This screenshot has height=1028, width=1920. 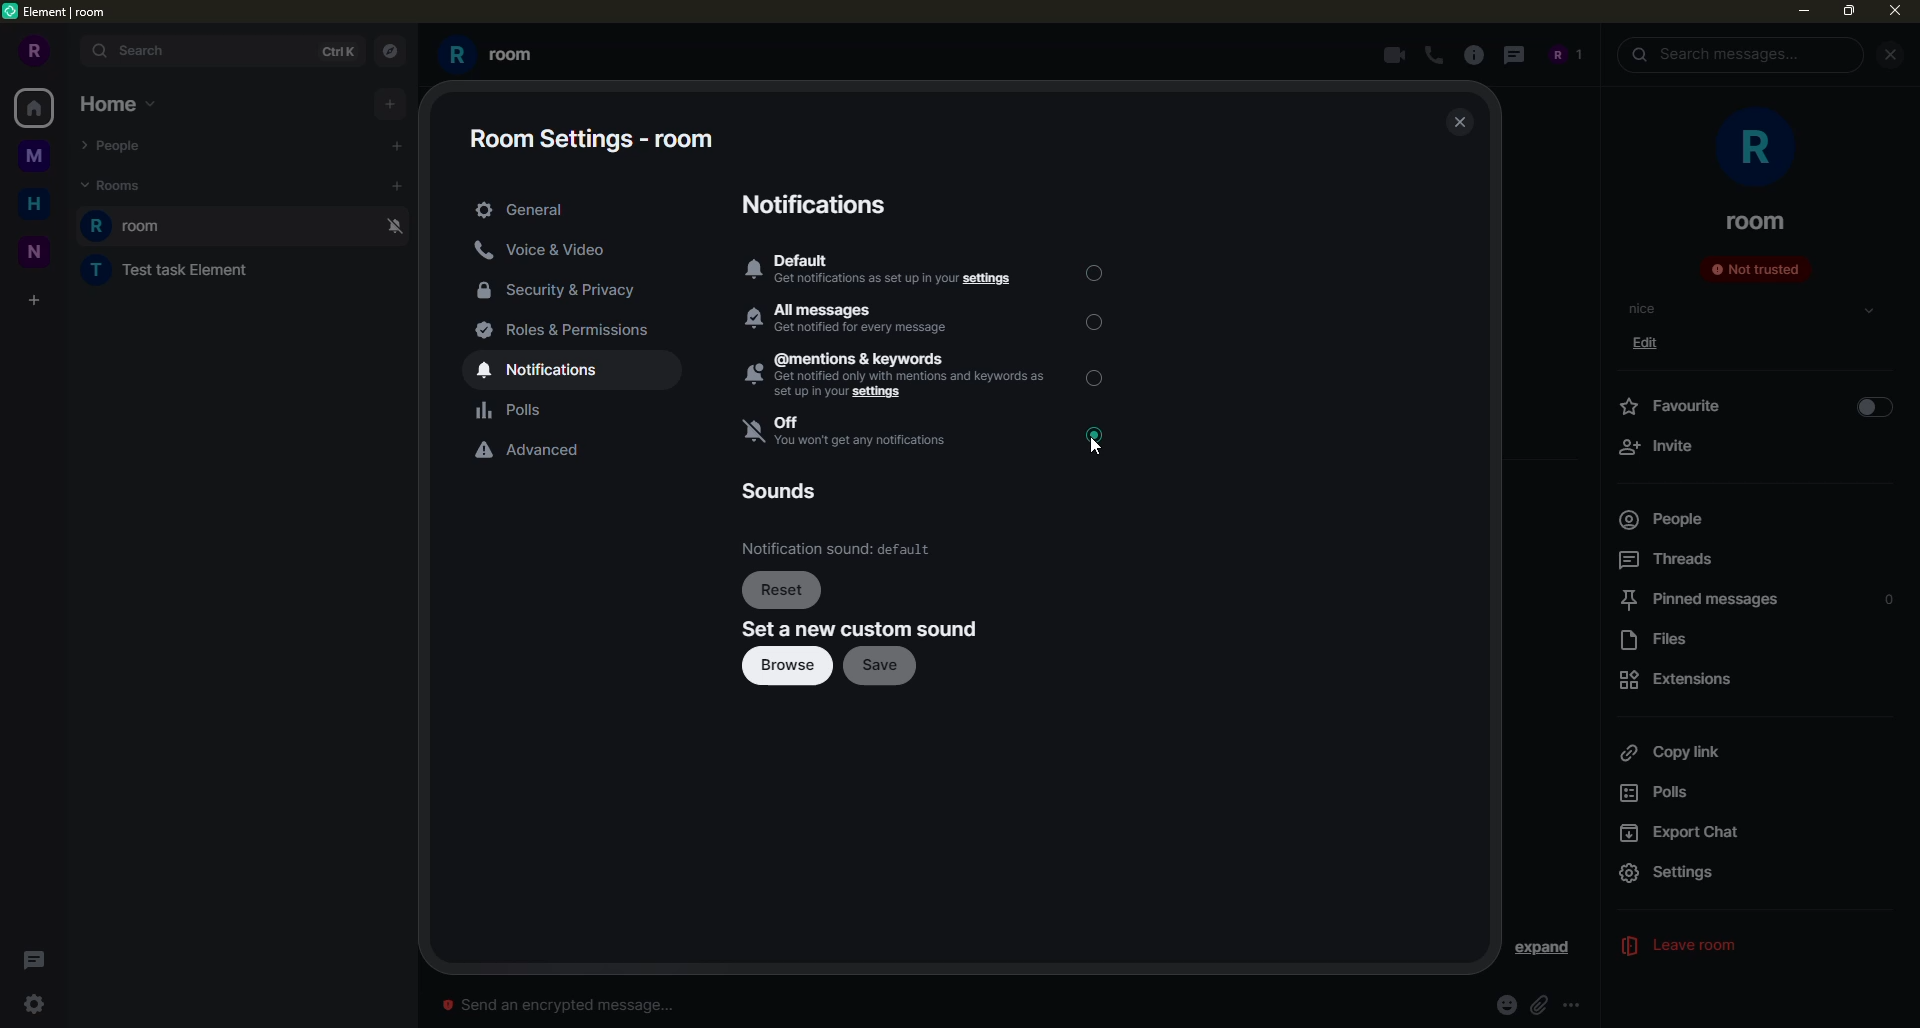 I want to click on voice & video, so click(x=540, y=250).